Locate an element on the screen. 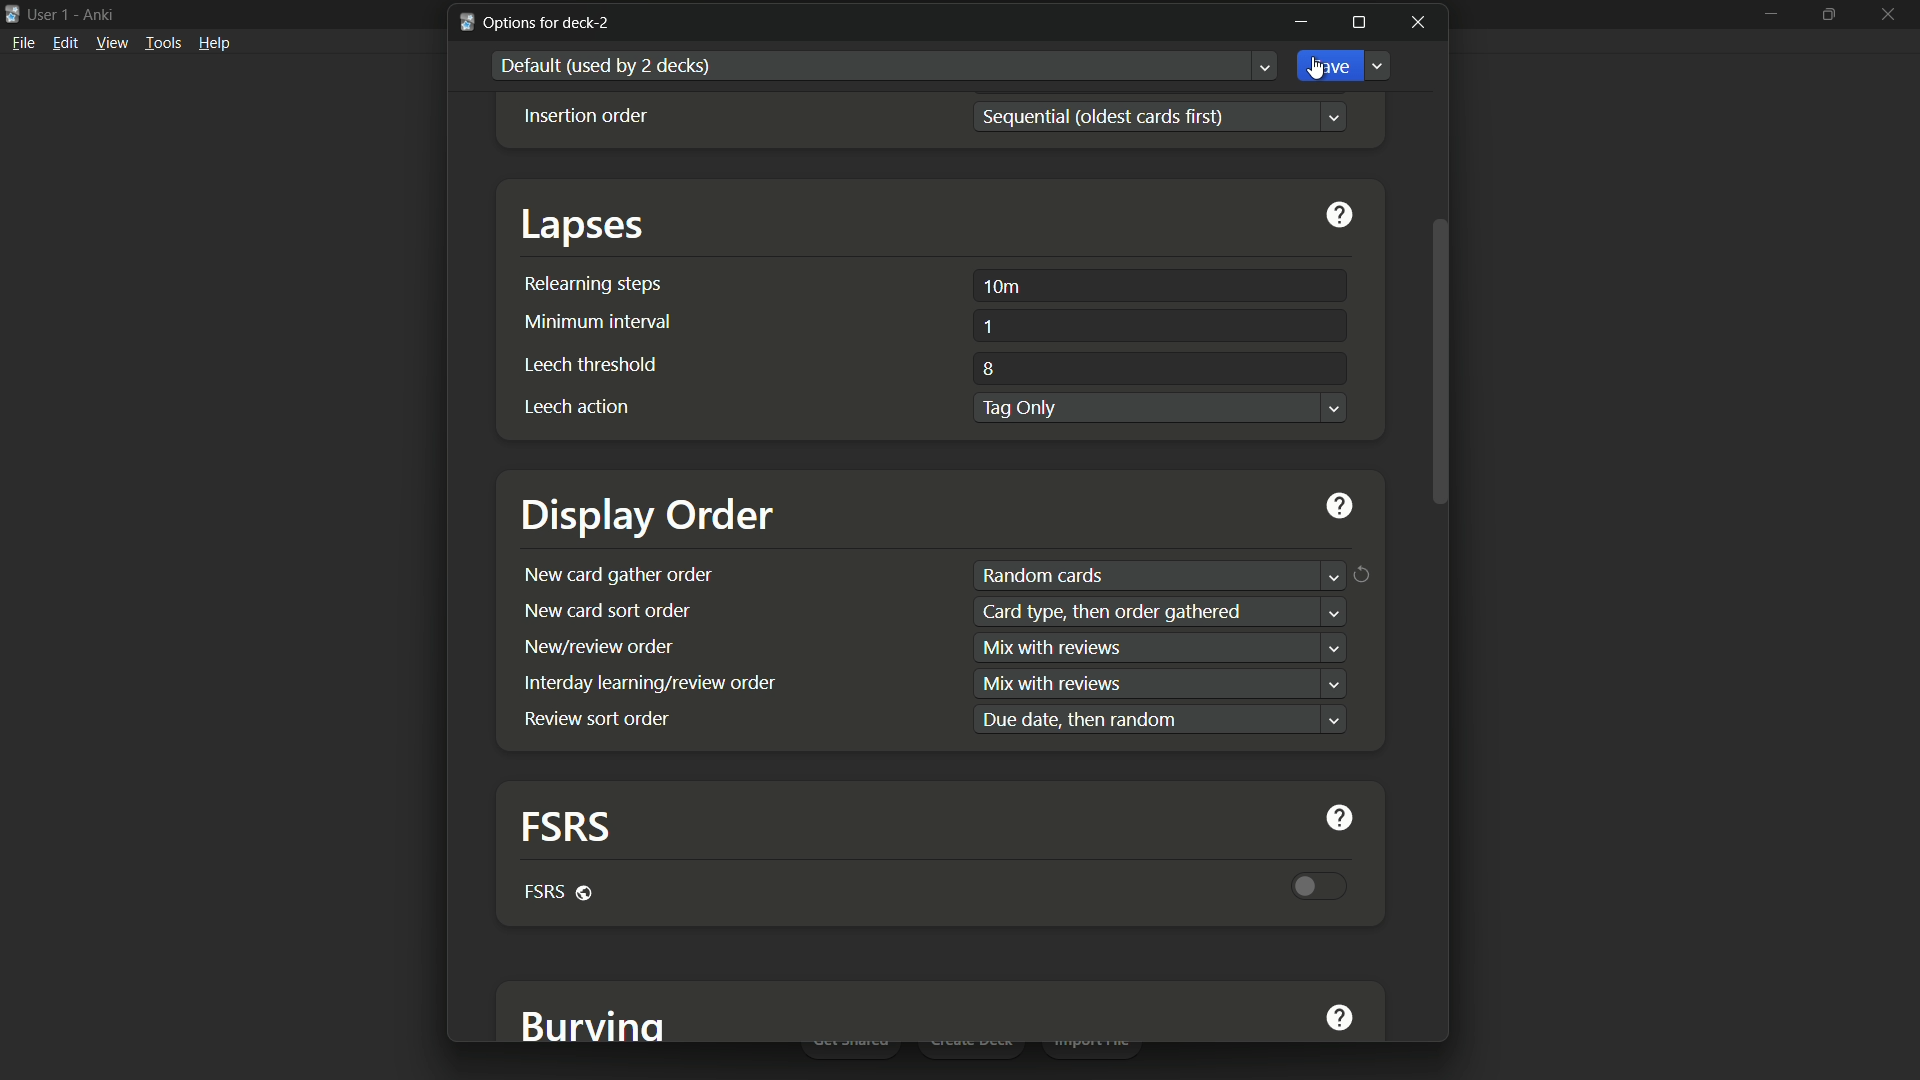 The width and height of the screenshot is (1920, 1080). minimize is located at coordinates (1769, 13).